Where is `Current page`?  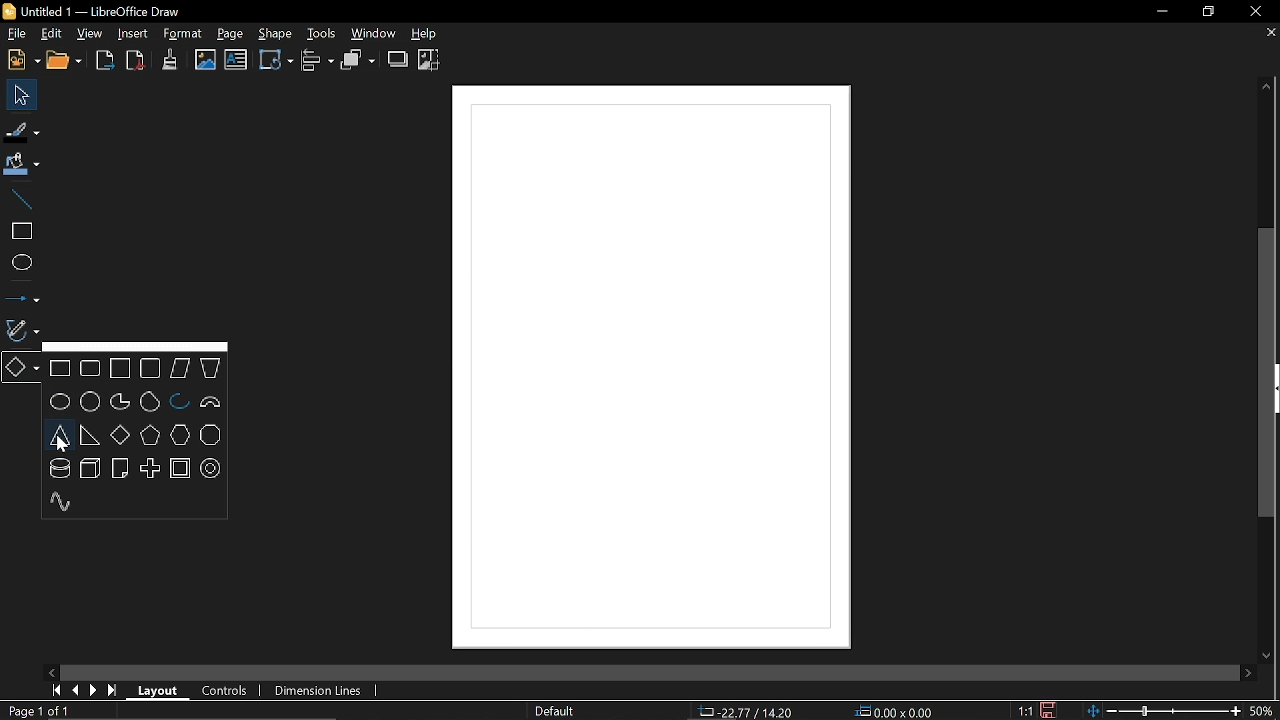 Current page is located at coordinates (41, 711).